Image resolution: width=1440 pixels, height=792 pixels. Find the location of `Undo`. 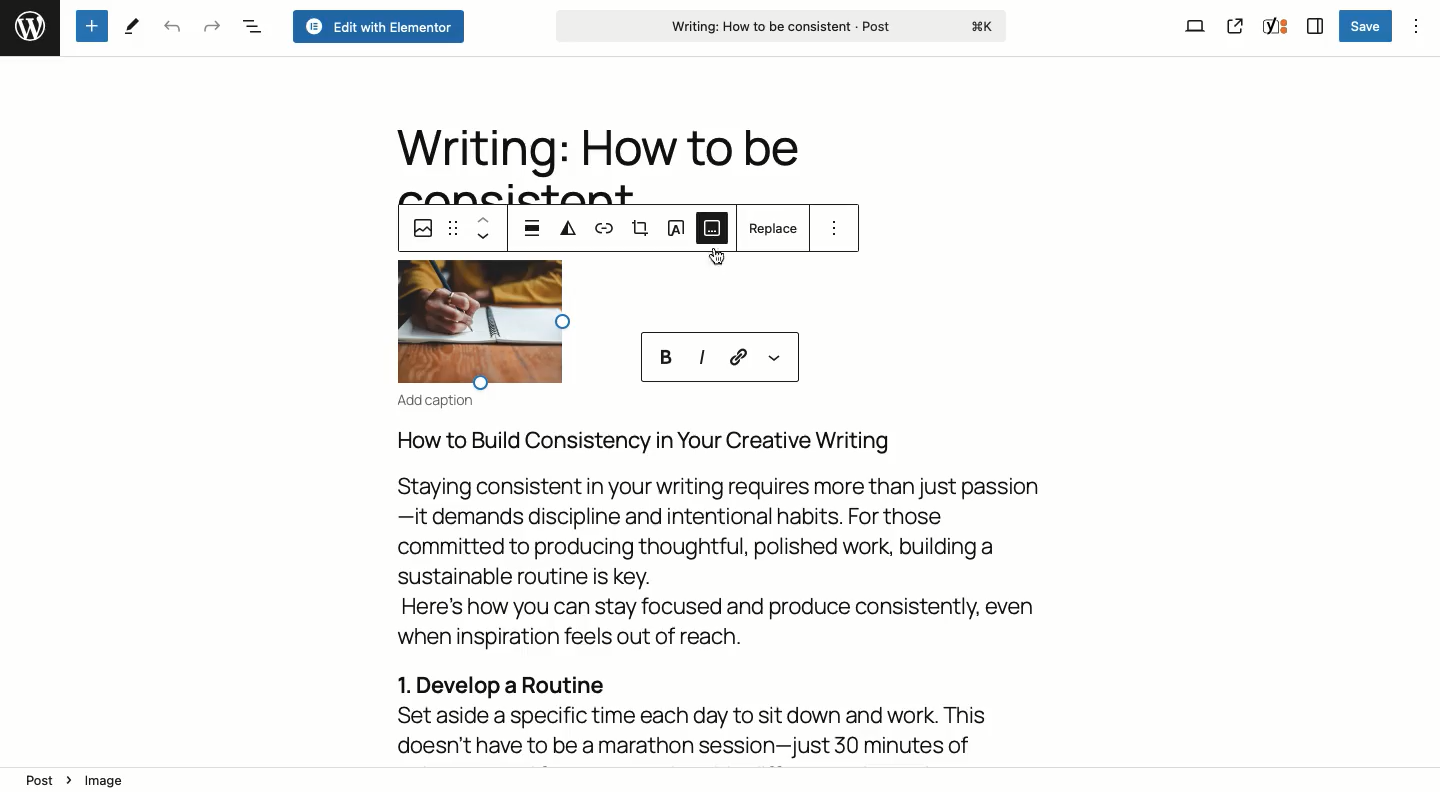

Undo is located at coordinates (171, 28).